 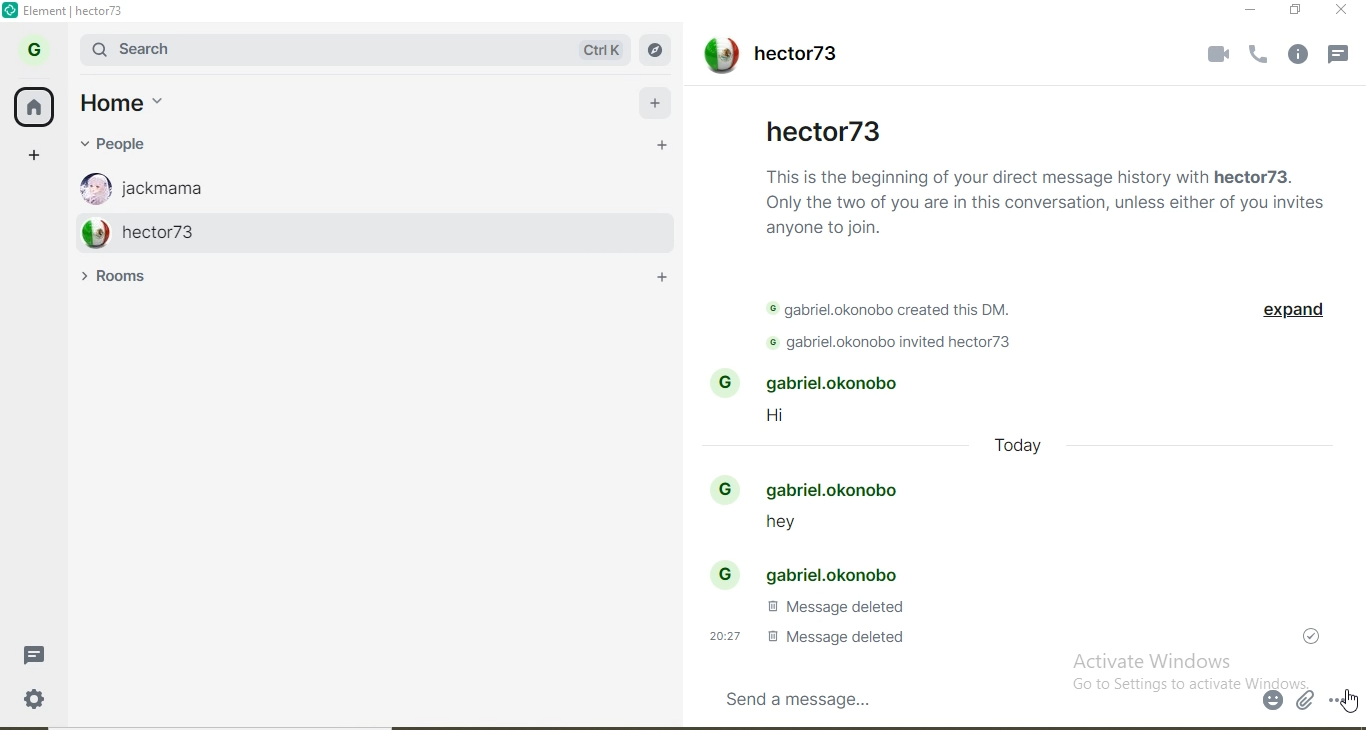 What do you see at coordinates (815, 384) in the screenshot?
I see `gabriel.okonobo` at bounding box center [815, 384].